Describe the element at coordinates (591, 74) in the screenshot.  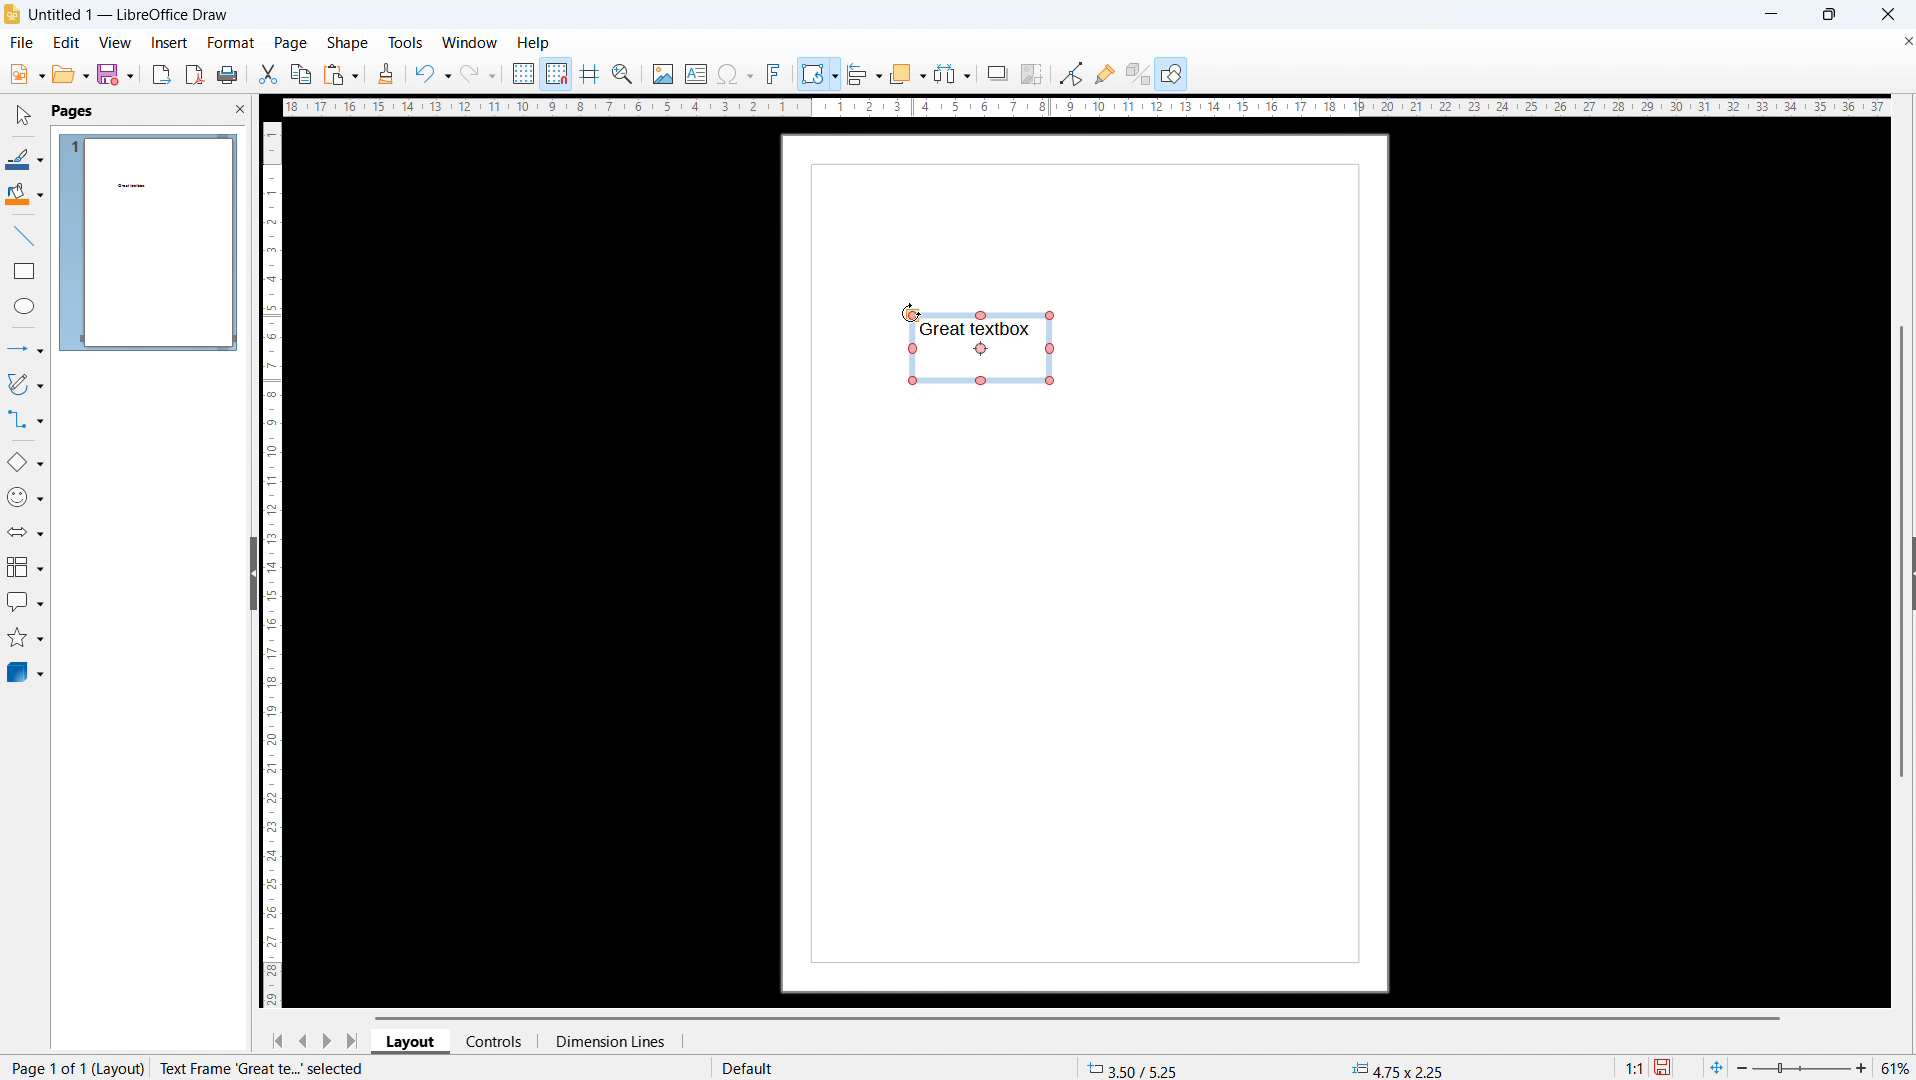
I see `guidelines while moving` at that location.